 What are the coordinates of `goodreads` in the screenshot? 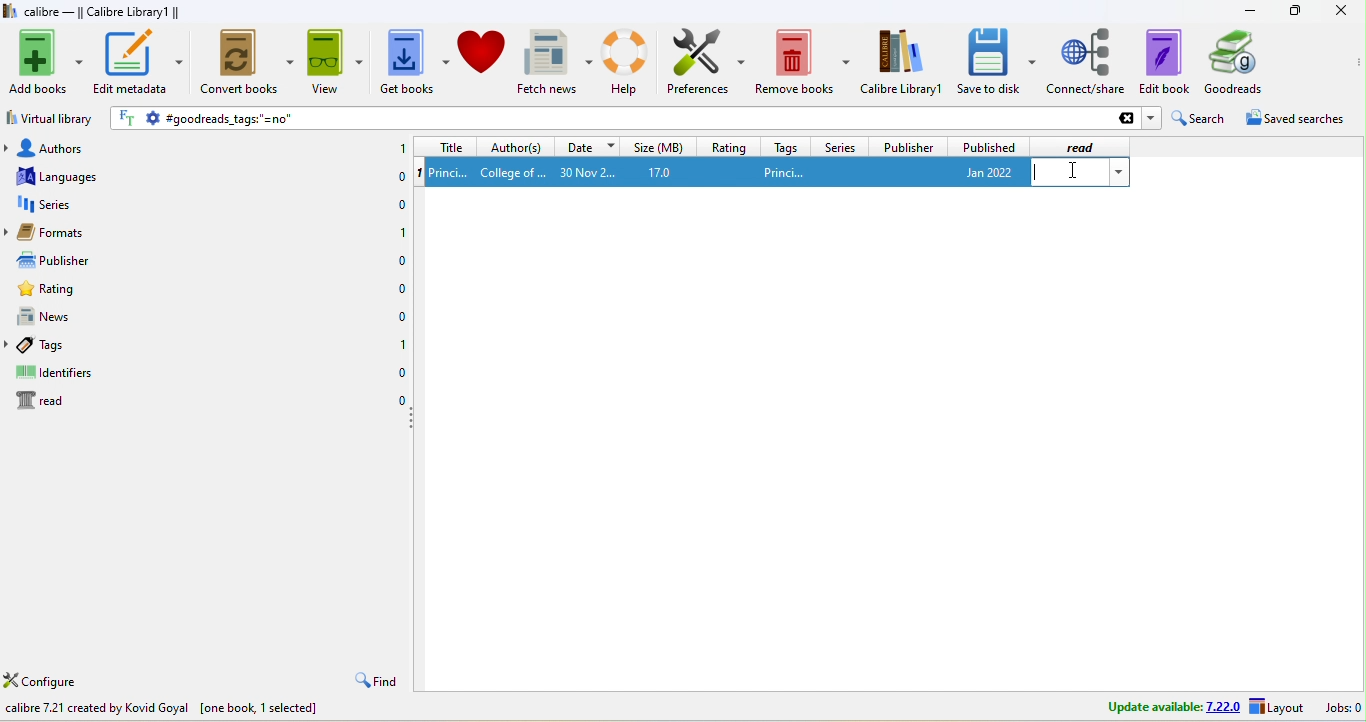 It's located at (1244, 62).